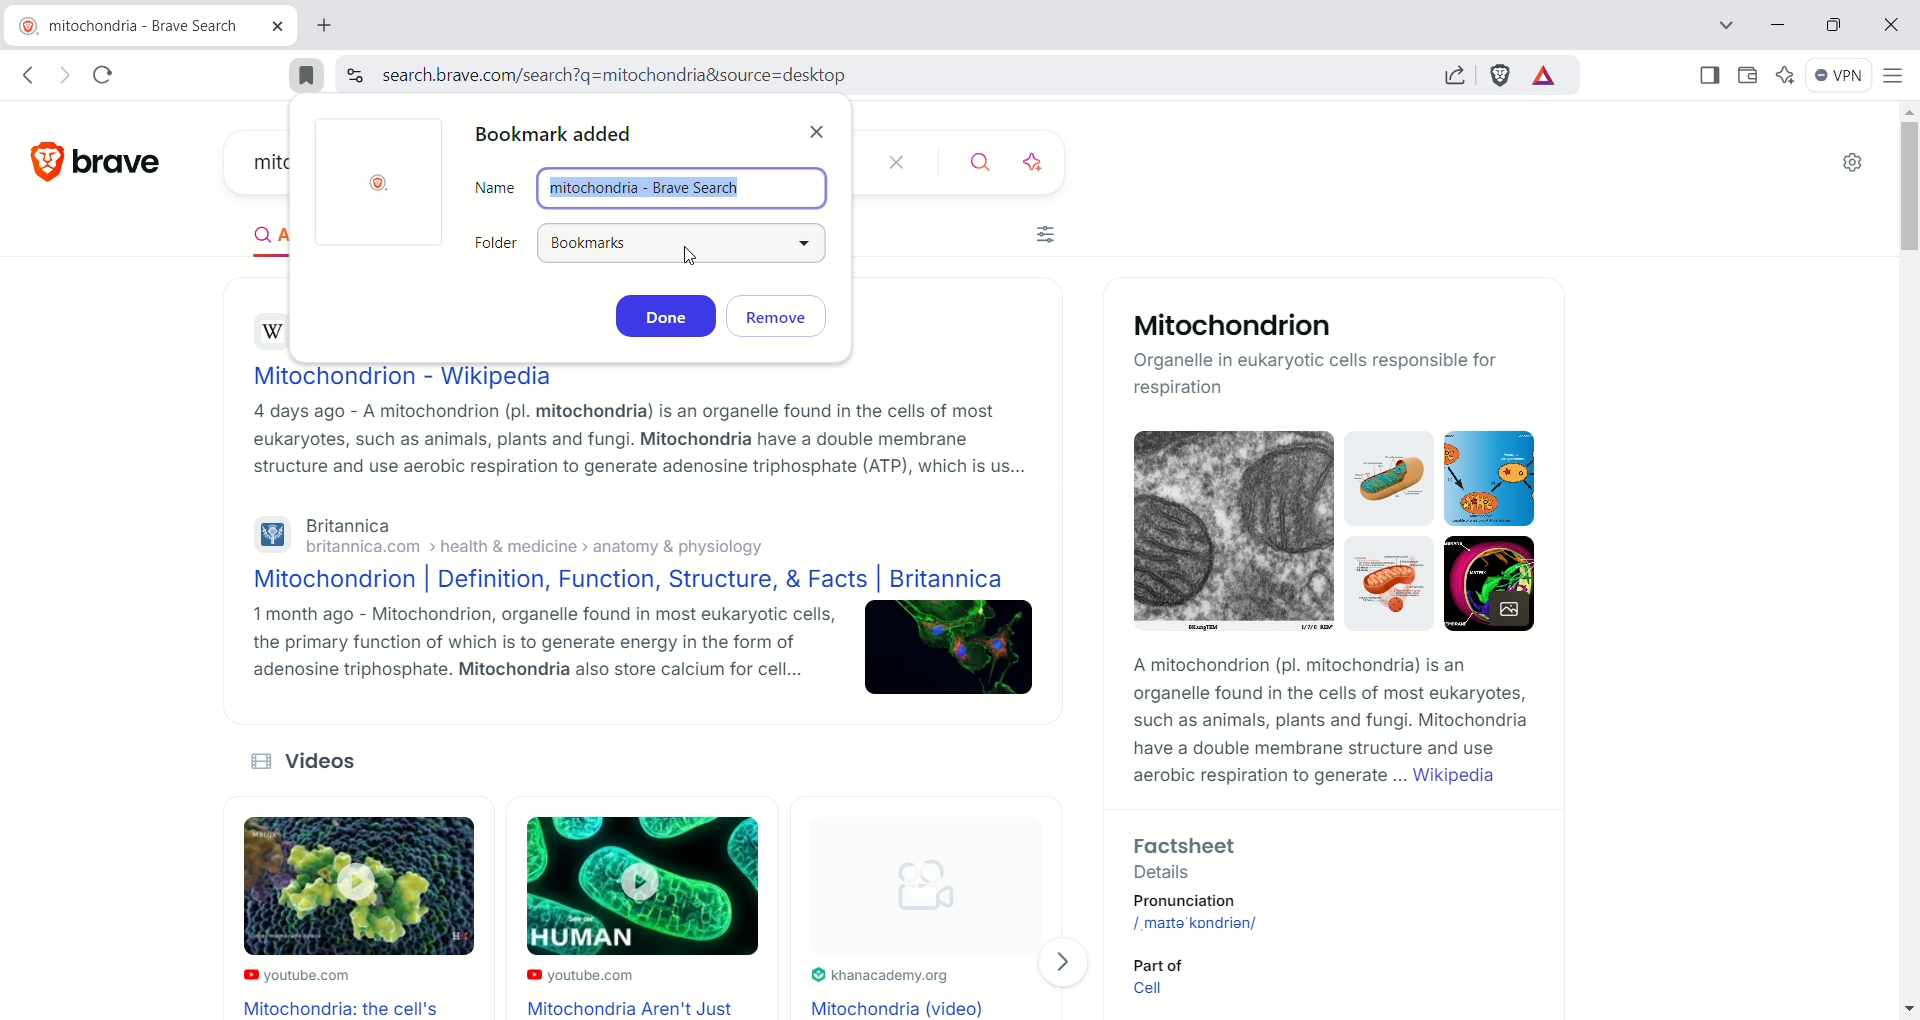  Describe the element at coordinates (650, 246) in the screenshot. I see `folder` at that location.